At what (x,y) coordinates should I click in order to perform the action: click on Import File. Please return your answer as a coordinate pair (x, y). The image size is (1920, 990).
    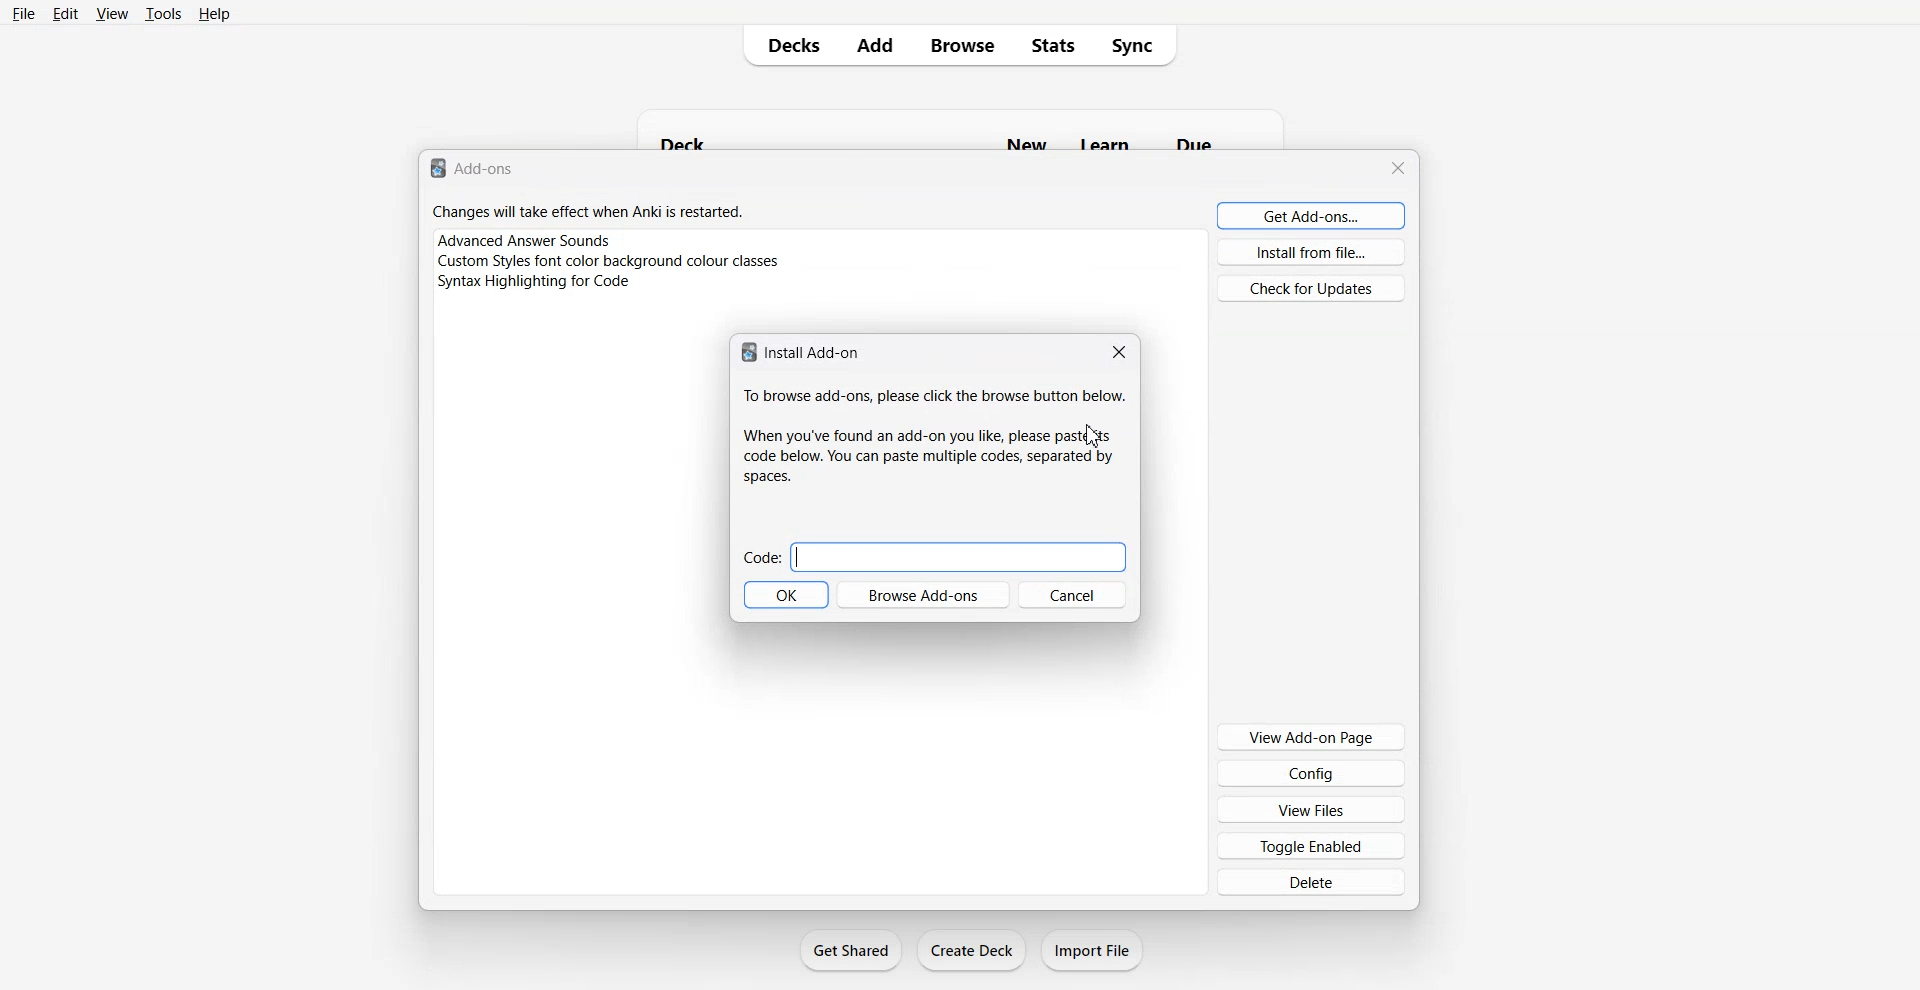
    Looking at the image, I should click on (1093, 950).